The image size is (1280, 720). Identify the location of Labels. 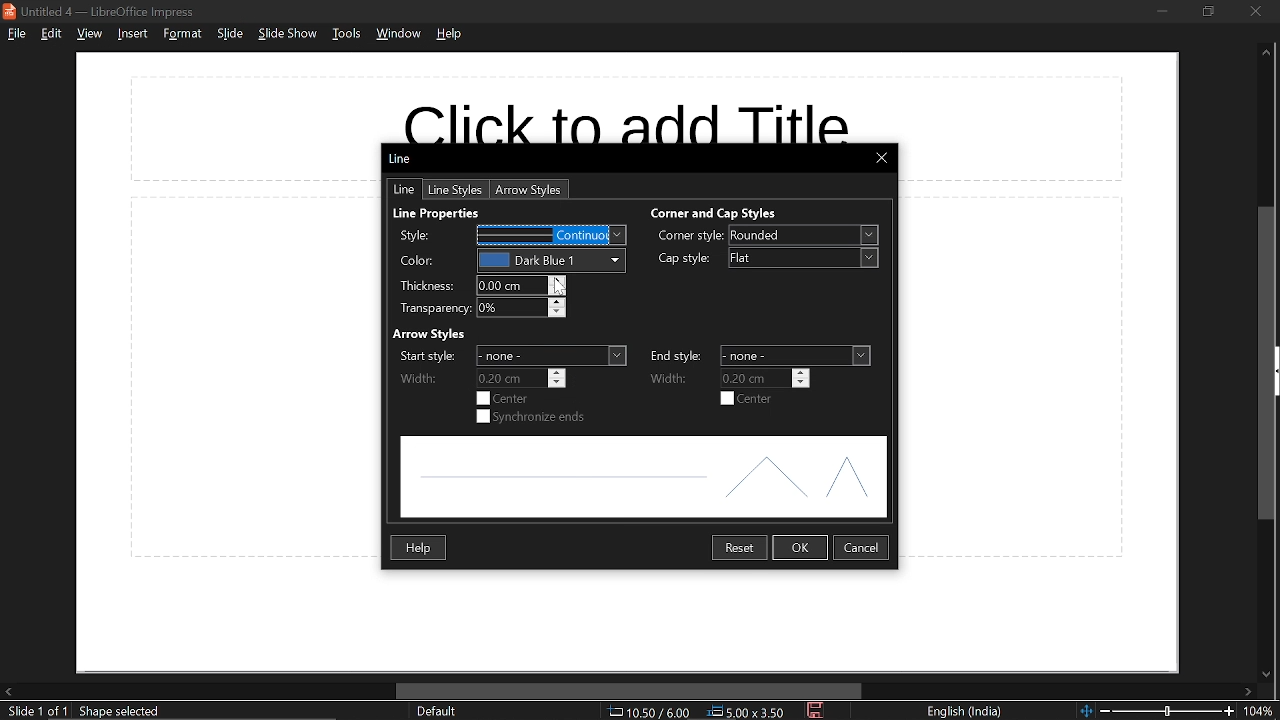
(433, 273).